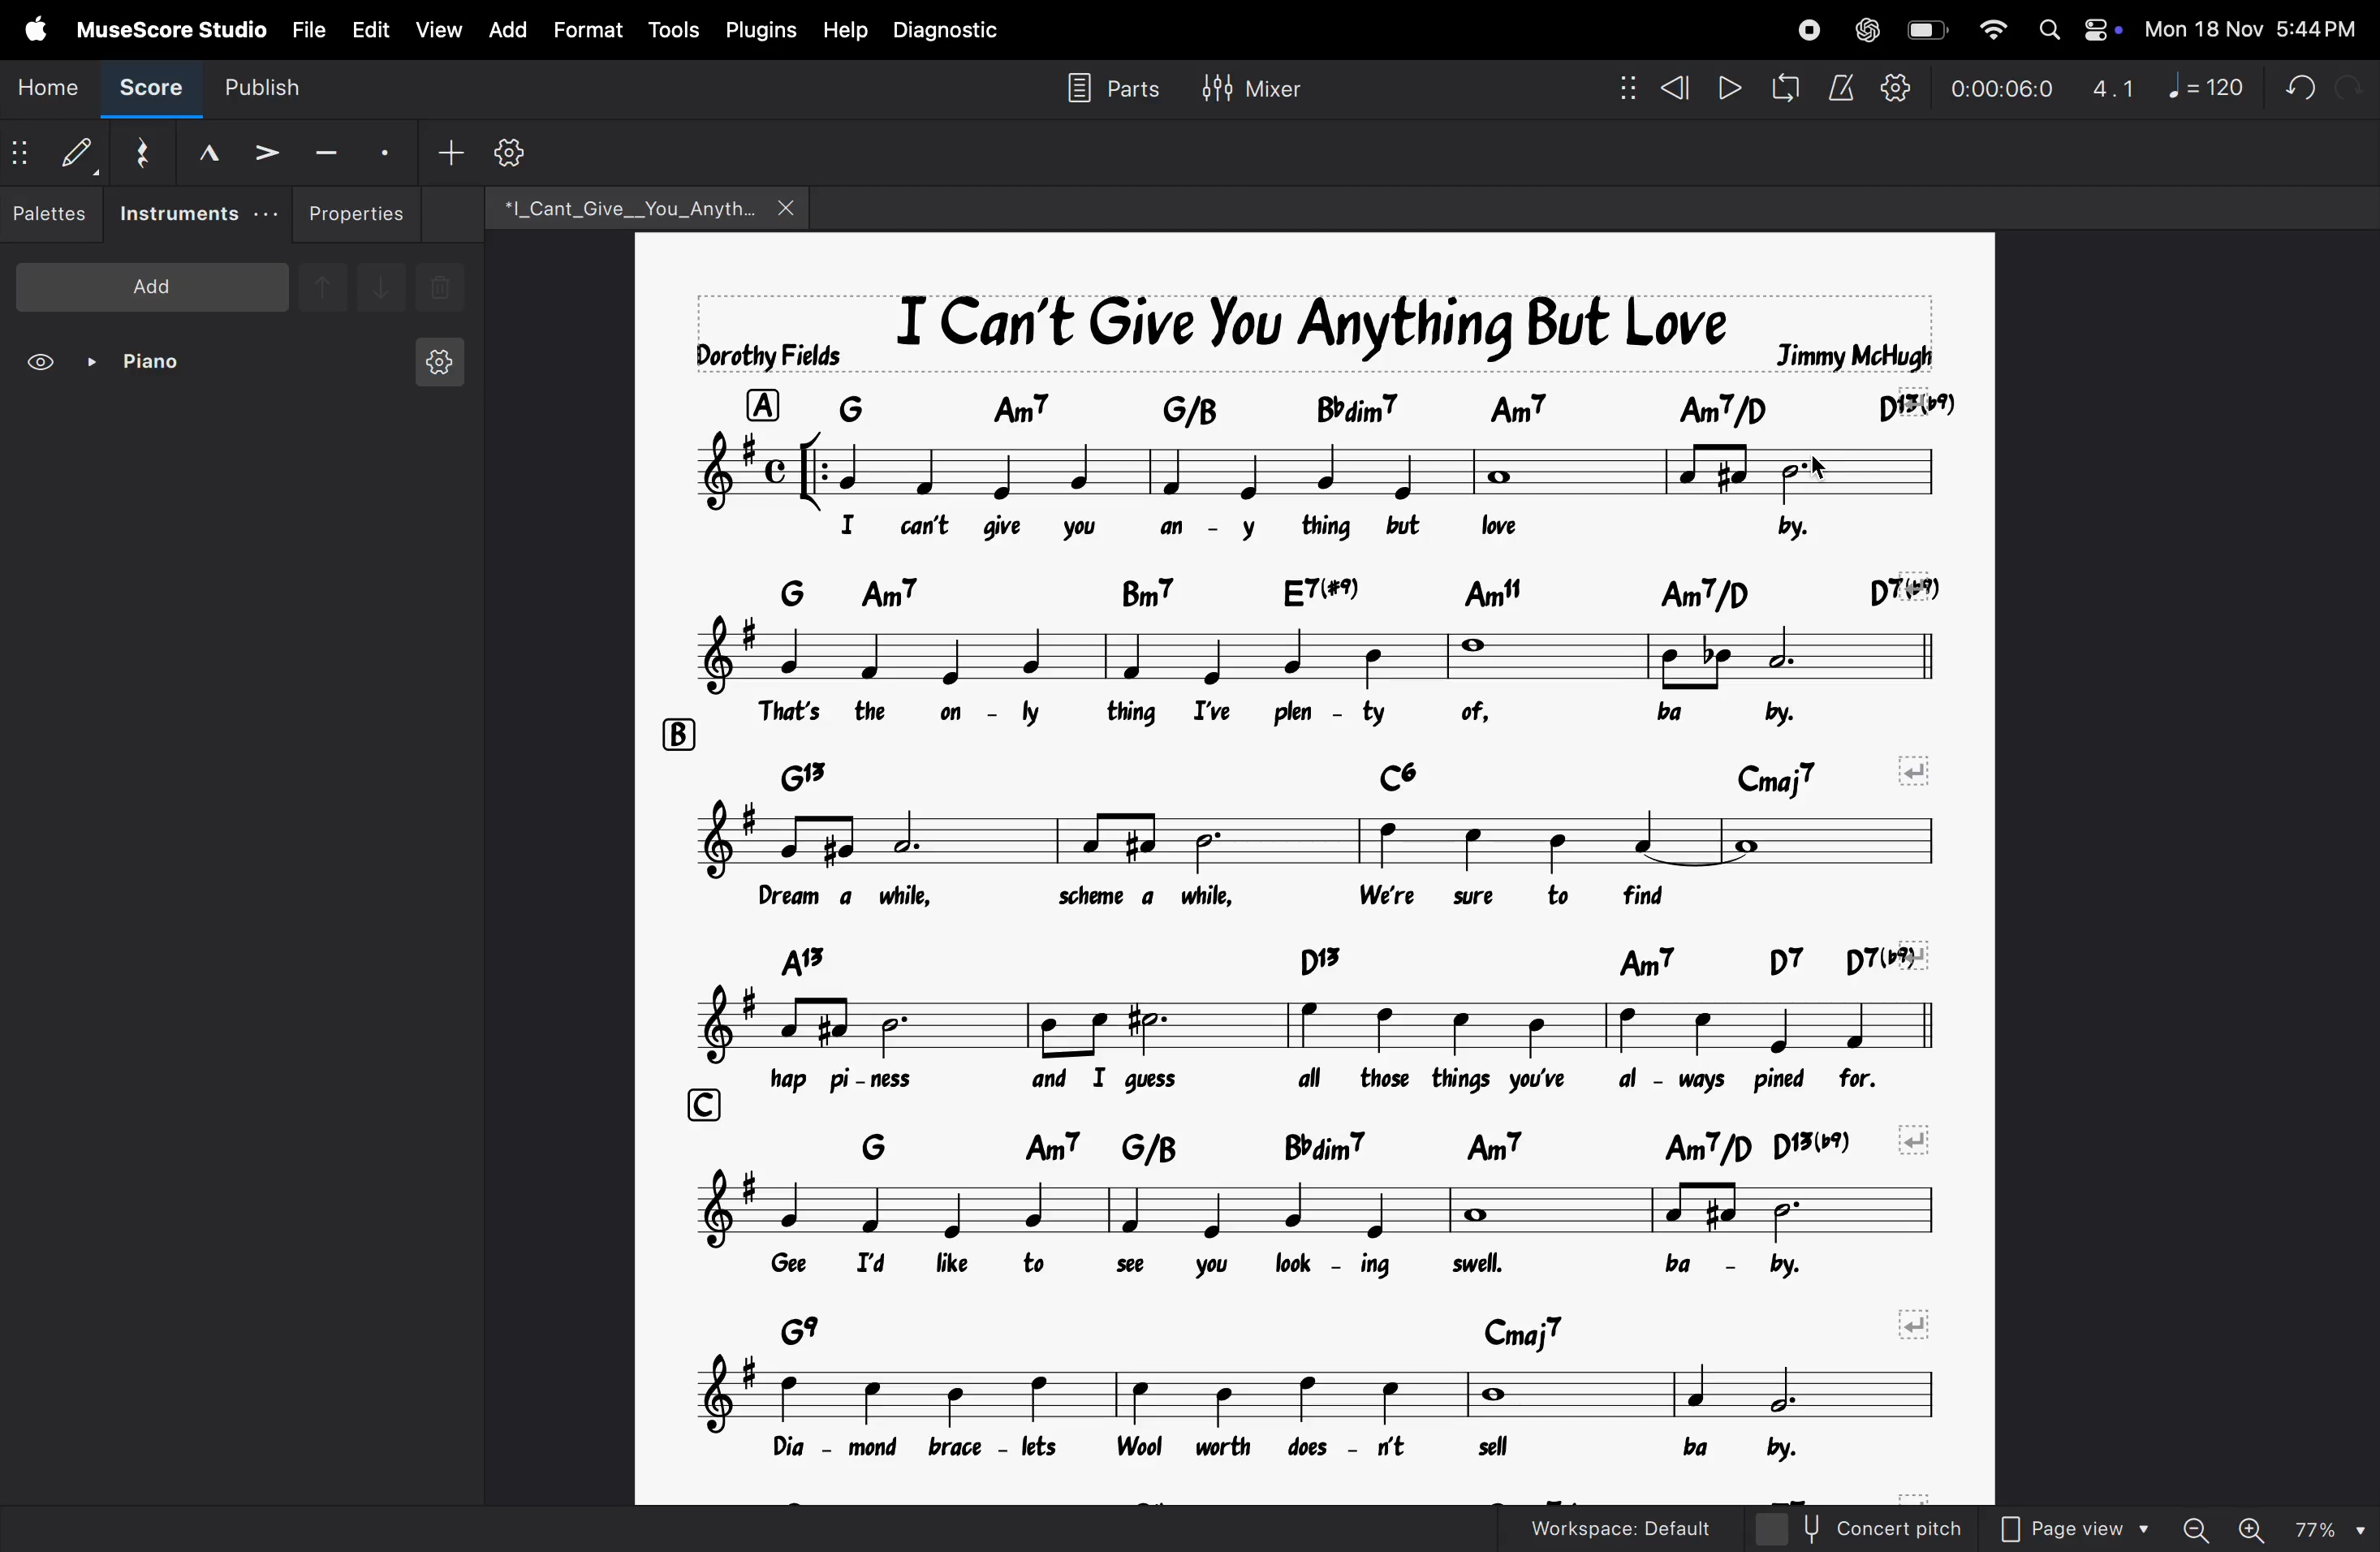 The height and width of the screenshot is (1552, 2380). I want to click on file name, so click(645, 212).